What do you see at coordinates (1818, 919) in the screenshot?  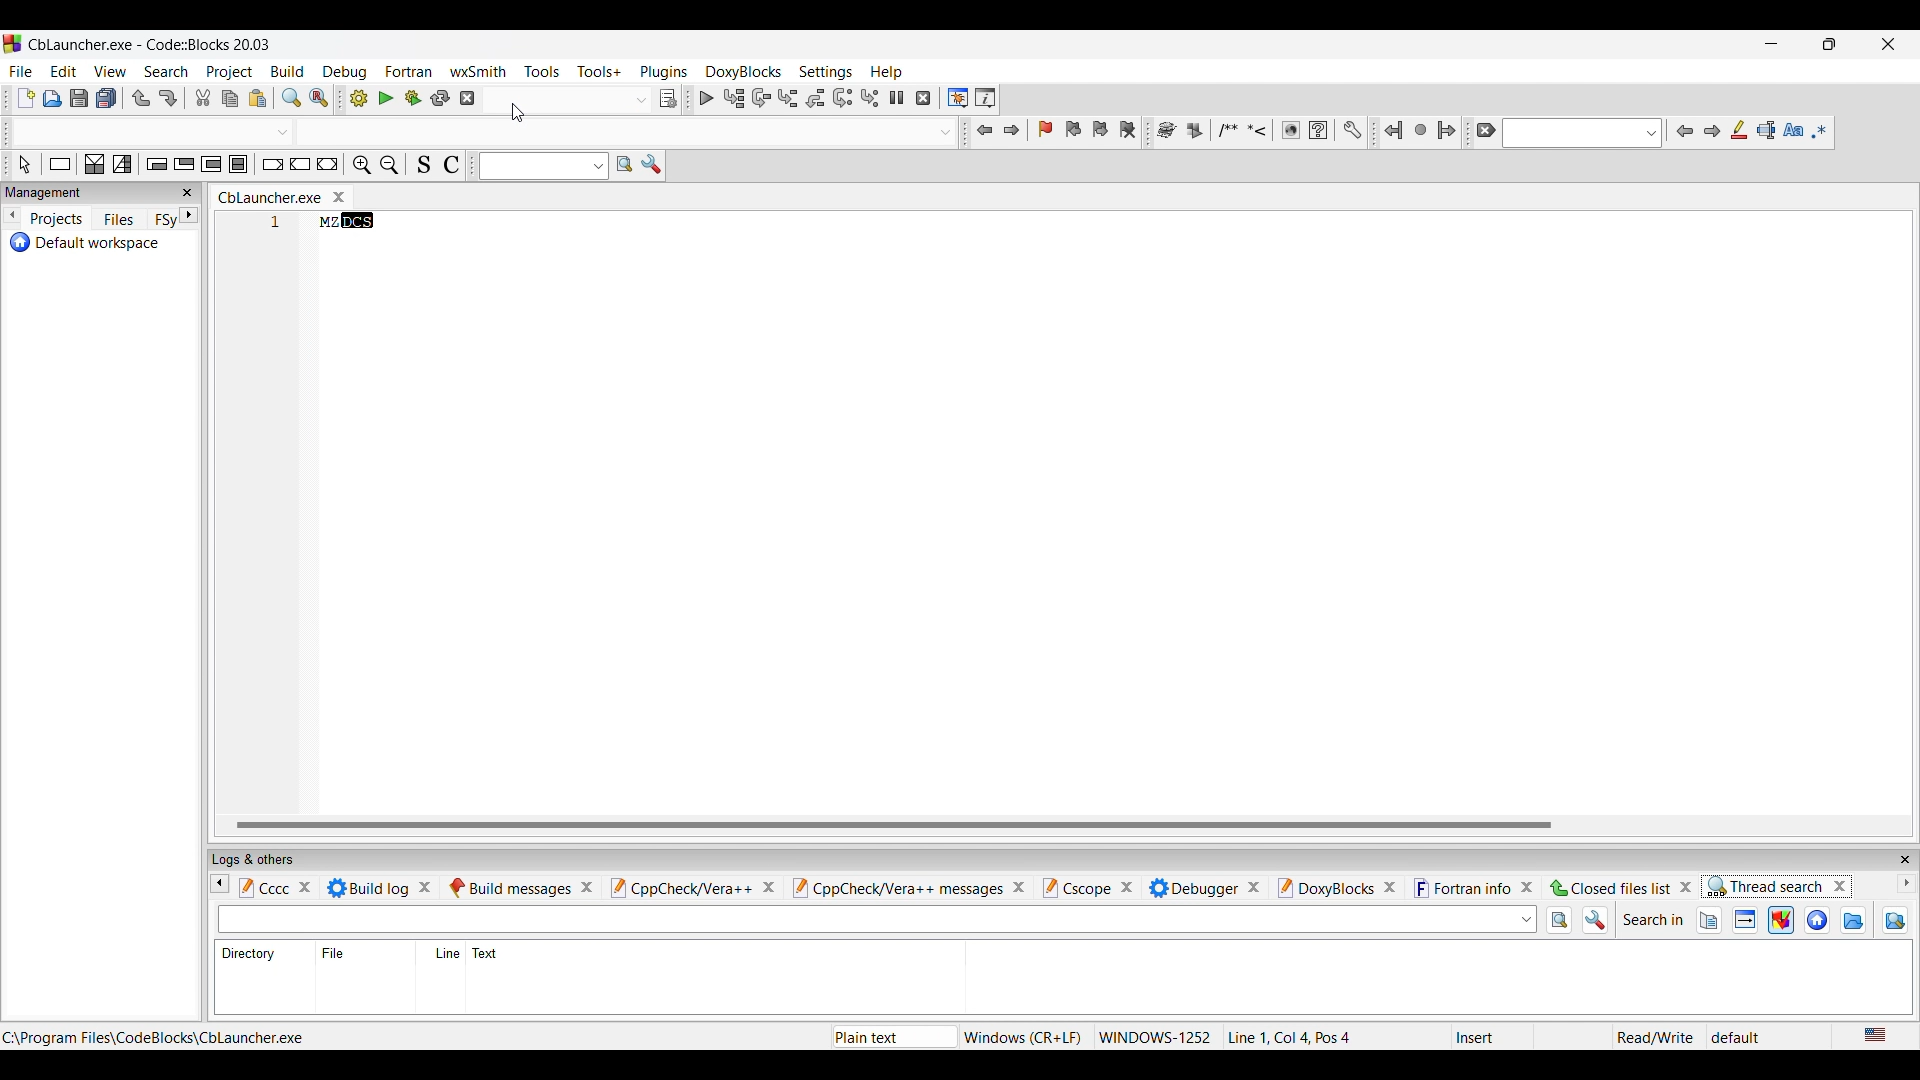 I see `Search in workspace files` at bounding box center [1818, 919].